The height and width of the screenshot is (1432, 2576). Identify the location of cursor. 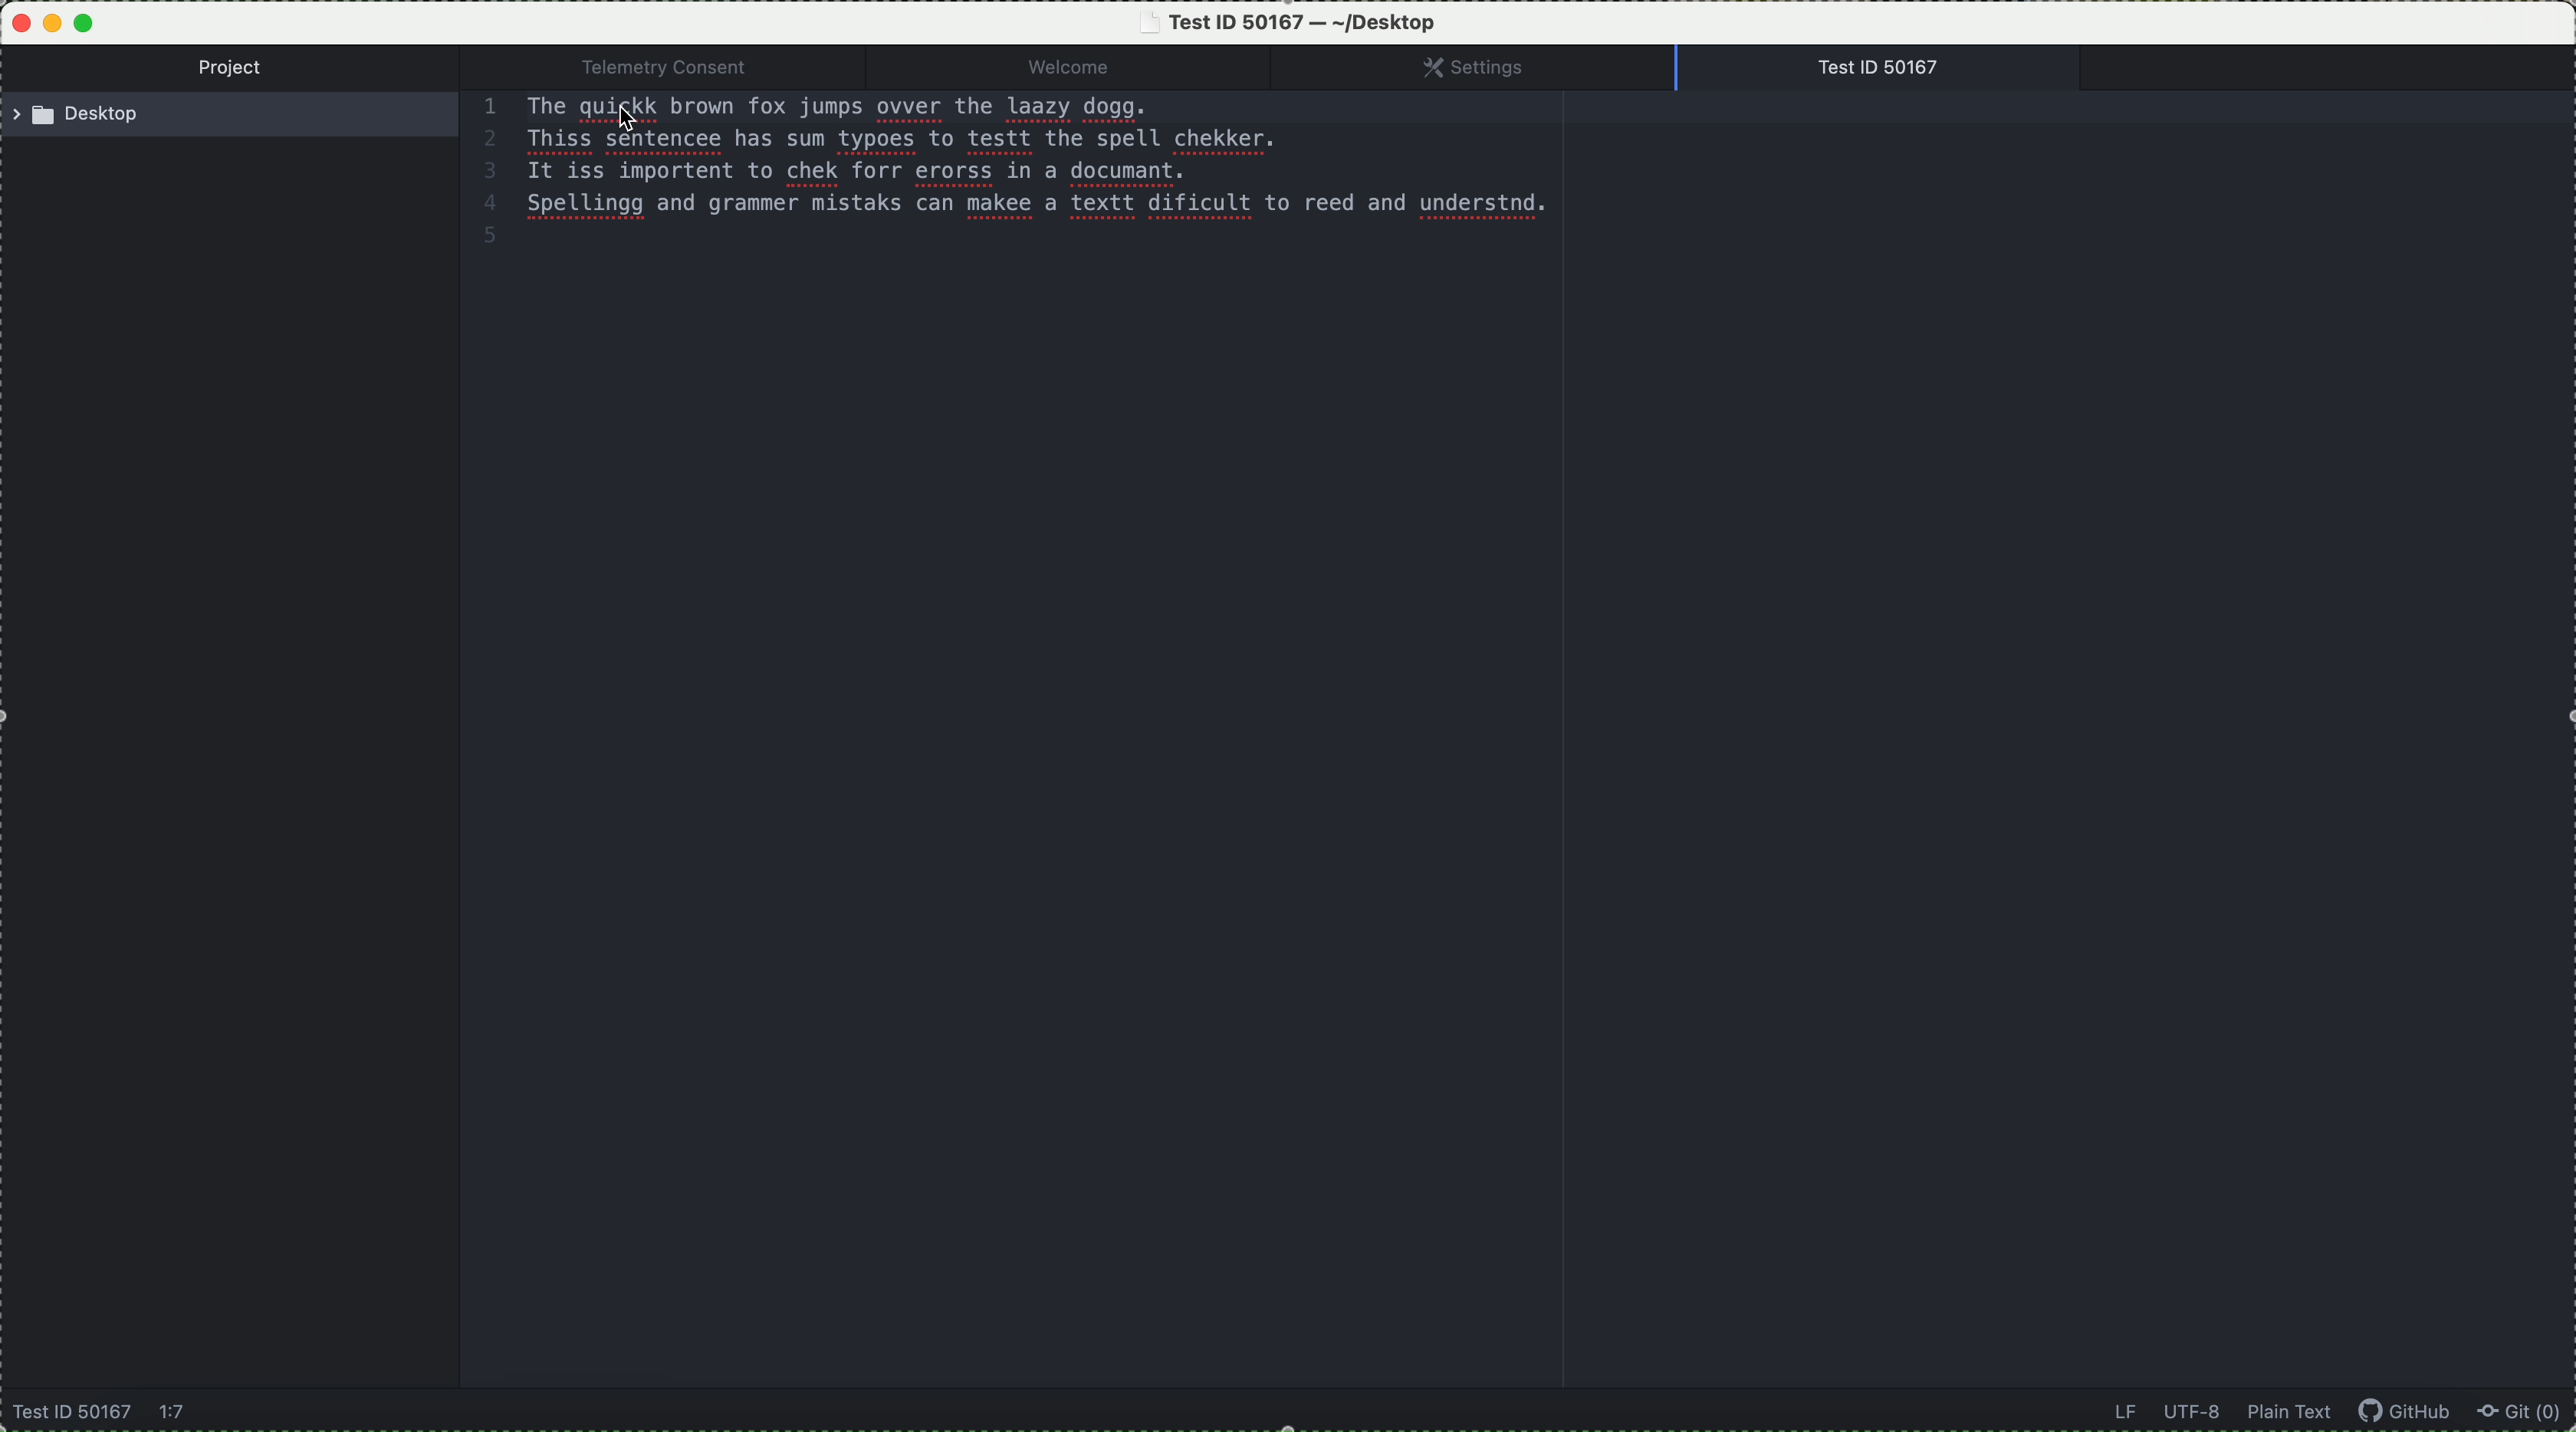
(624, 127).